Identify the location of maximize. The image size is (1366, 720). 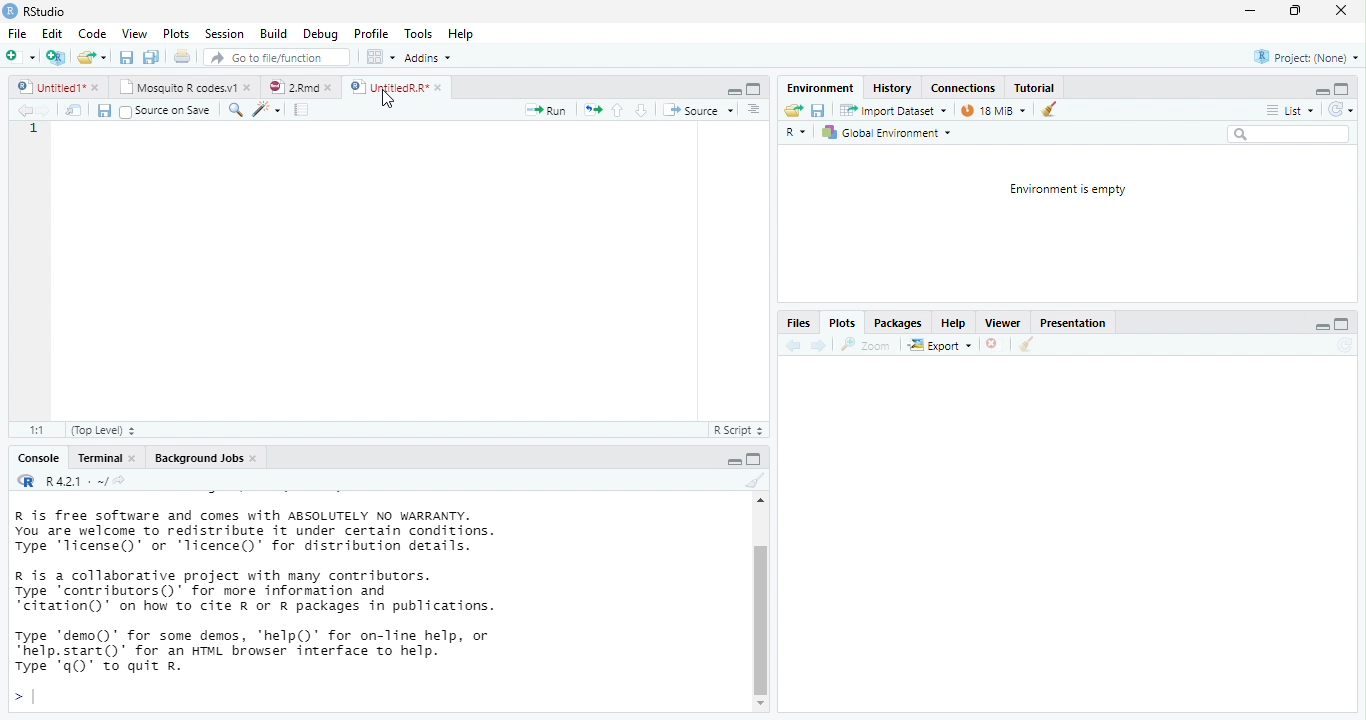
(735, 462).